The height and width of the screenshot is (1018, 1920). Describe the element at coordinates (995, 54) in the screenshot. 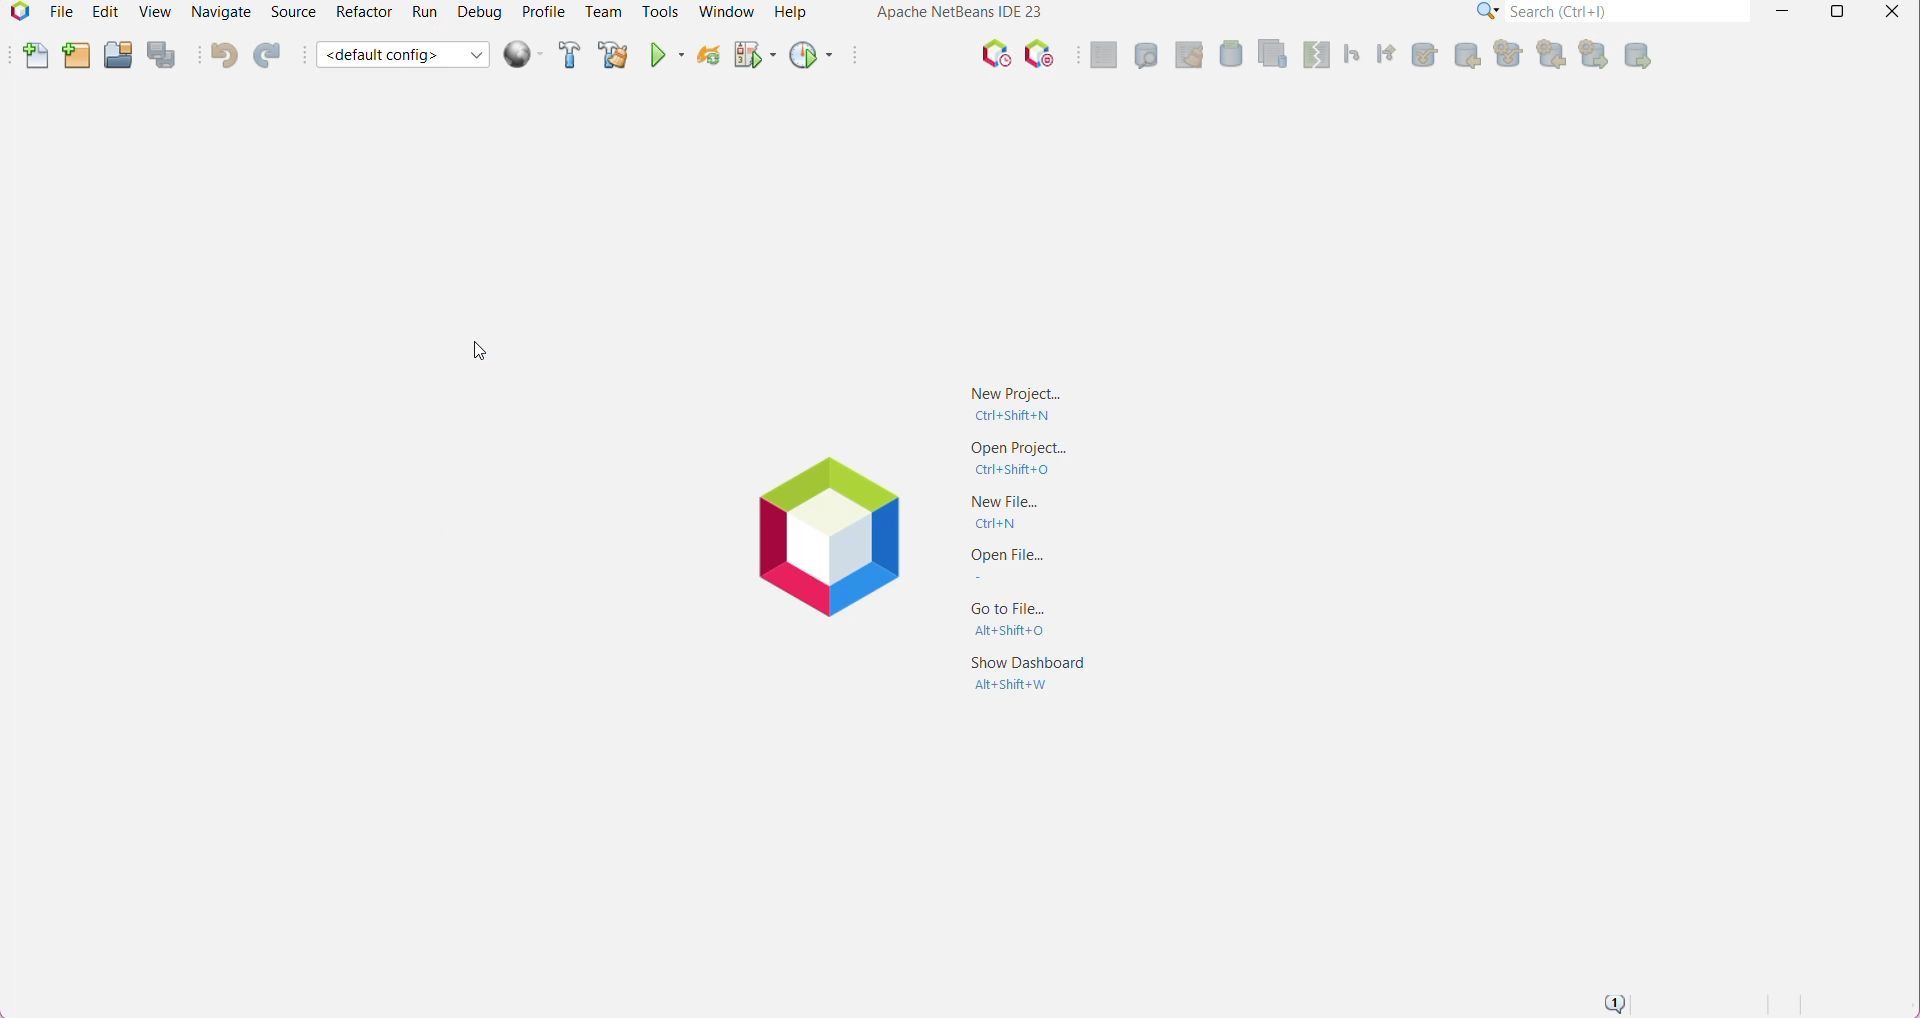

I see `Profile the IDE` at that location.